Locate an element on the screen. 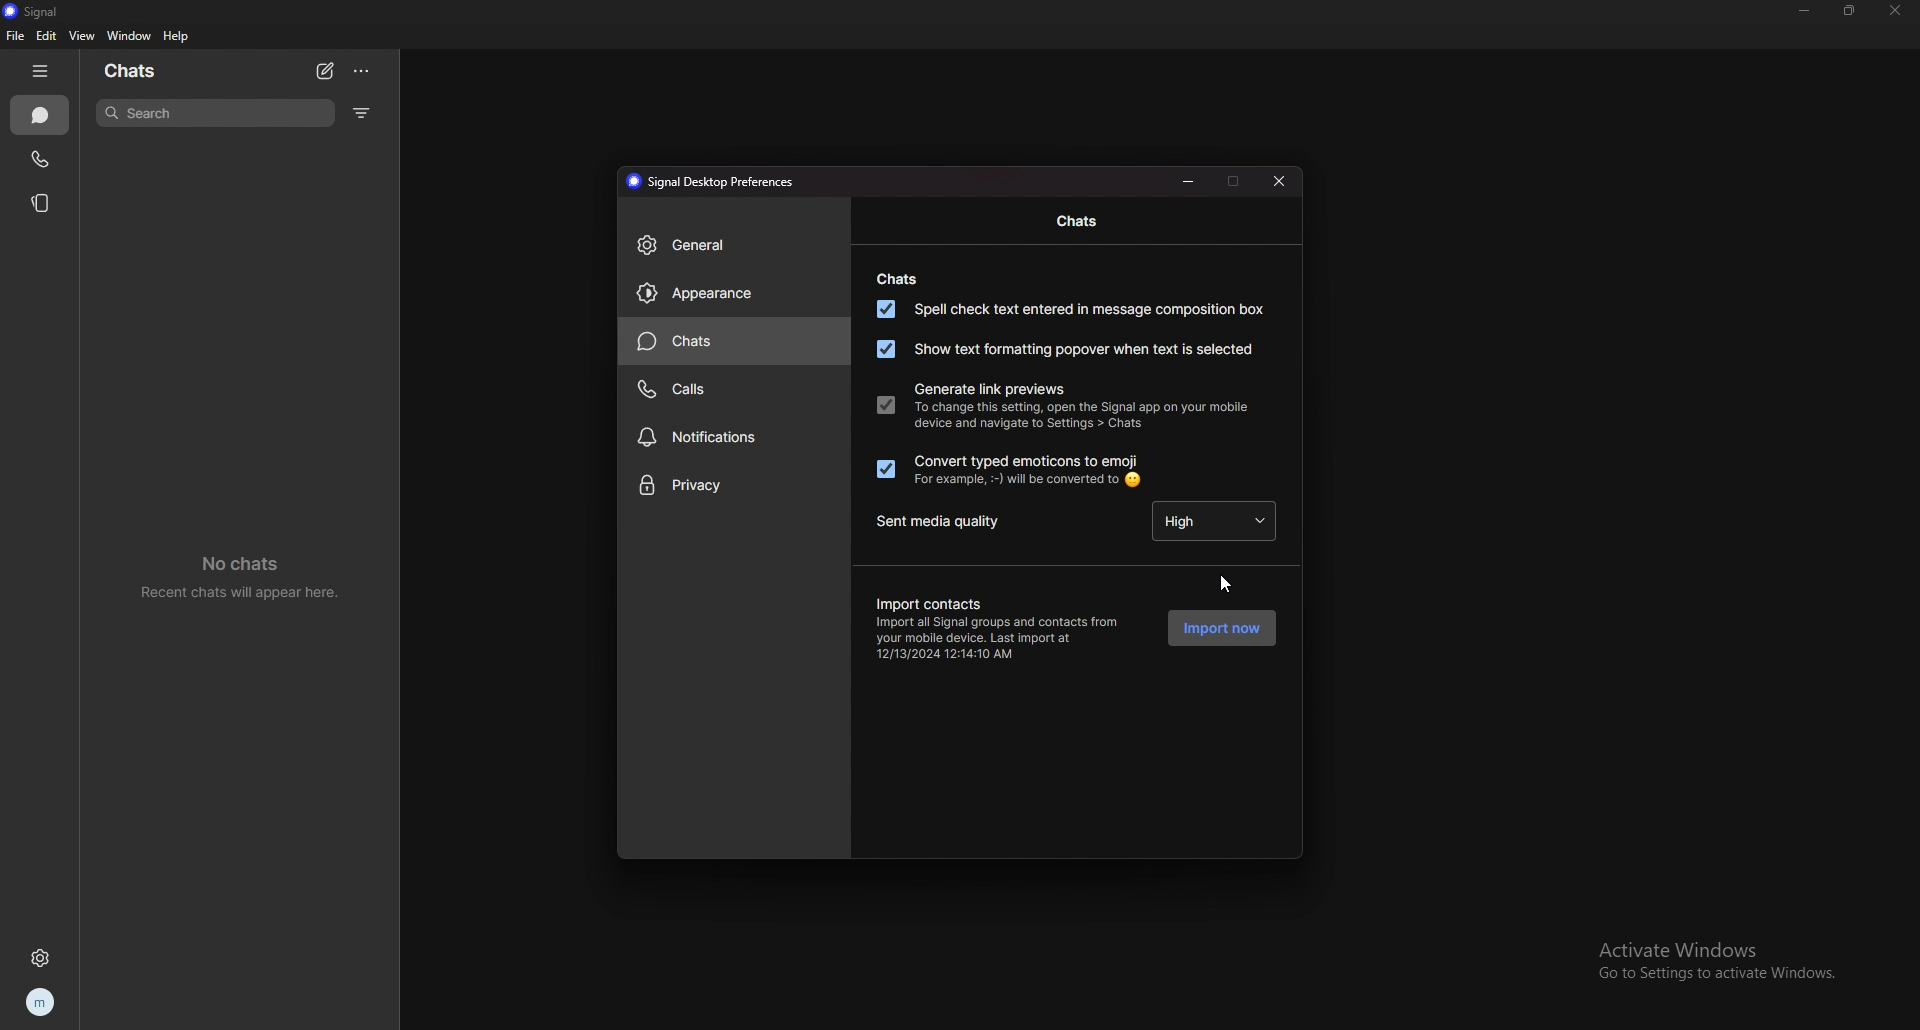 The width and height of the screenshot is (1920, 1030). profile is located at coordinates (43, 1002).